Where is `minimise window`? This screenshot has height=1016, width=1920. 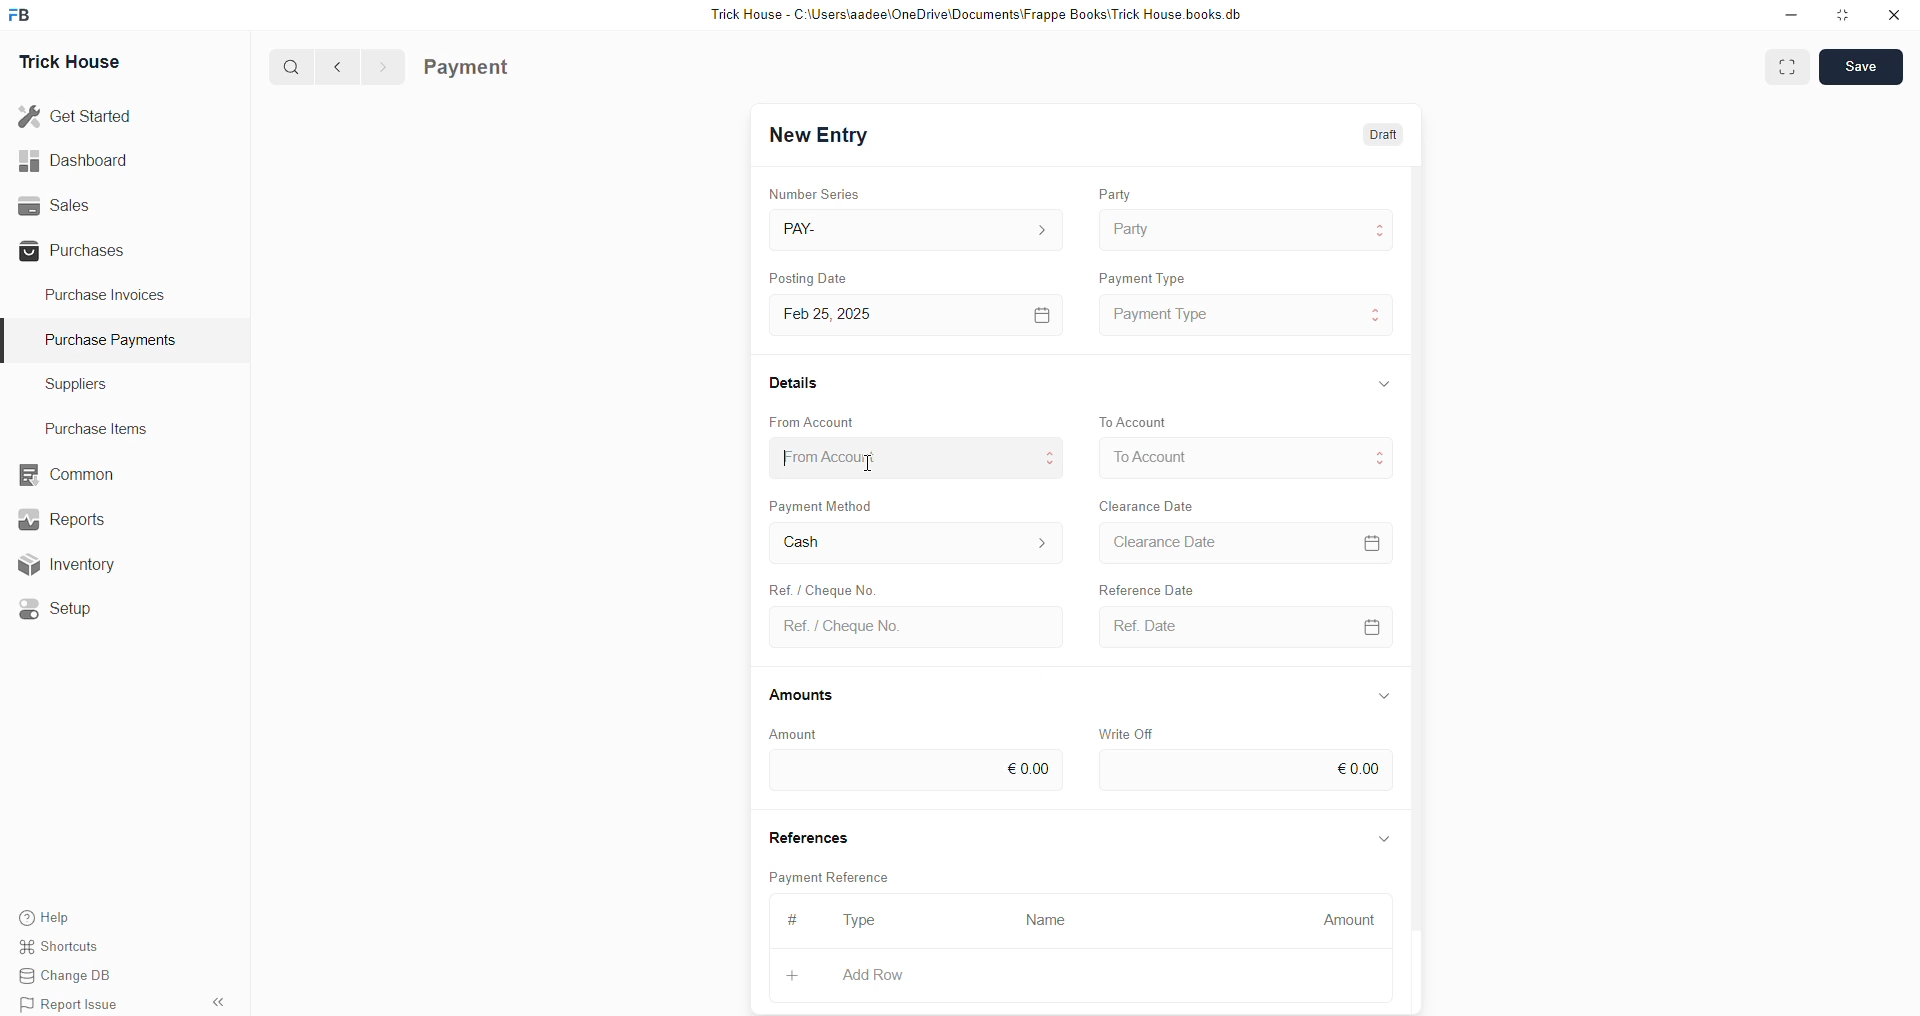 minimise window is located at coordinates (1841, 17).